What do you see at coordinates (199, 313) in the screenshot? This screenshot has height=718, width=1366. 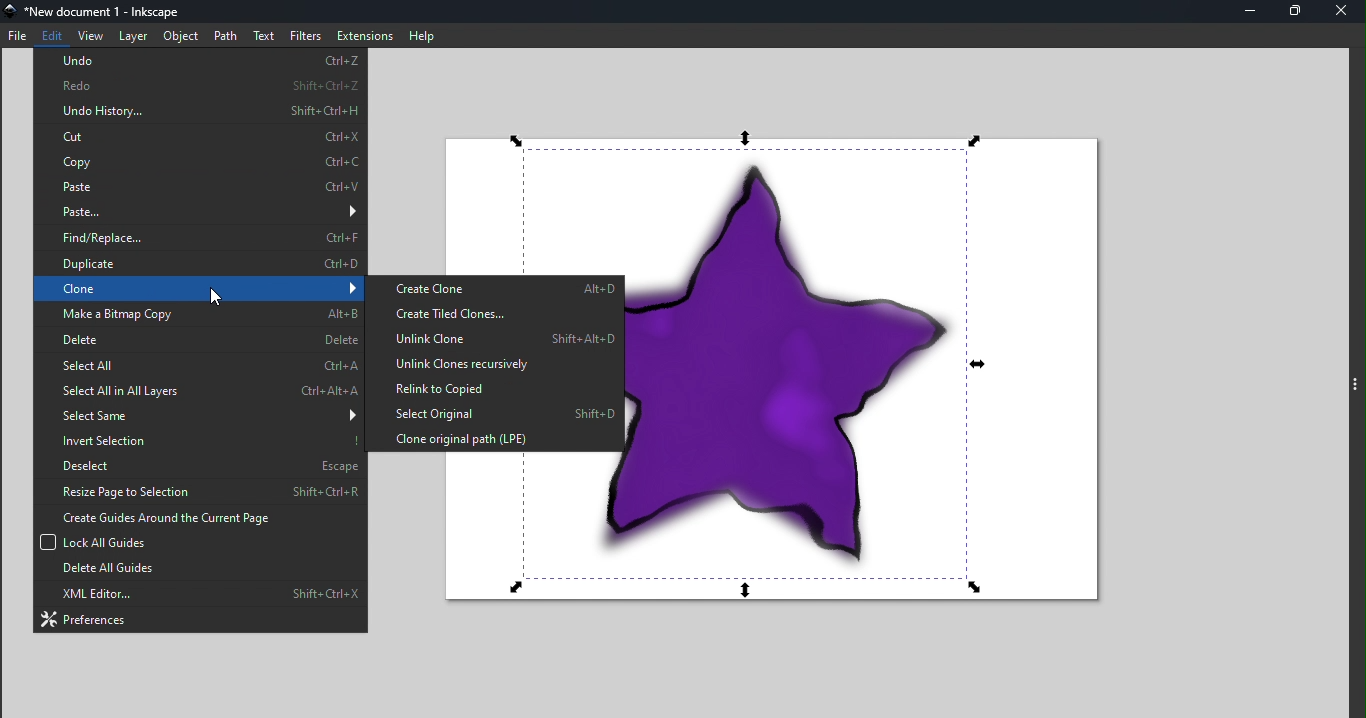 I see `make a bitmap copy` at bounding box center [199, 313].